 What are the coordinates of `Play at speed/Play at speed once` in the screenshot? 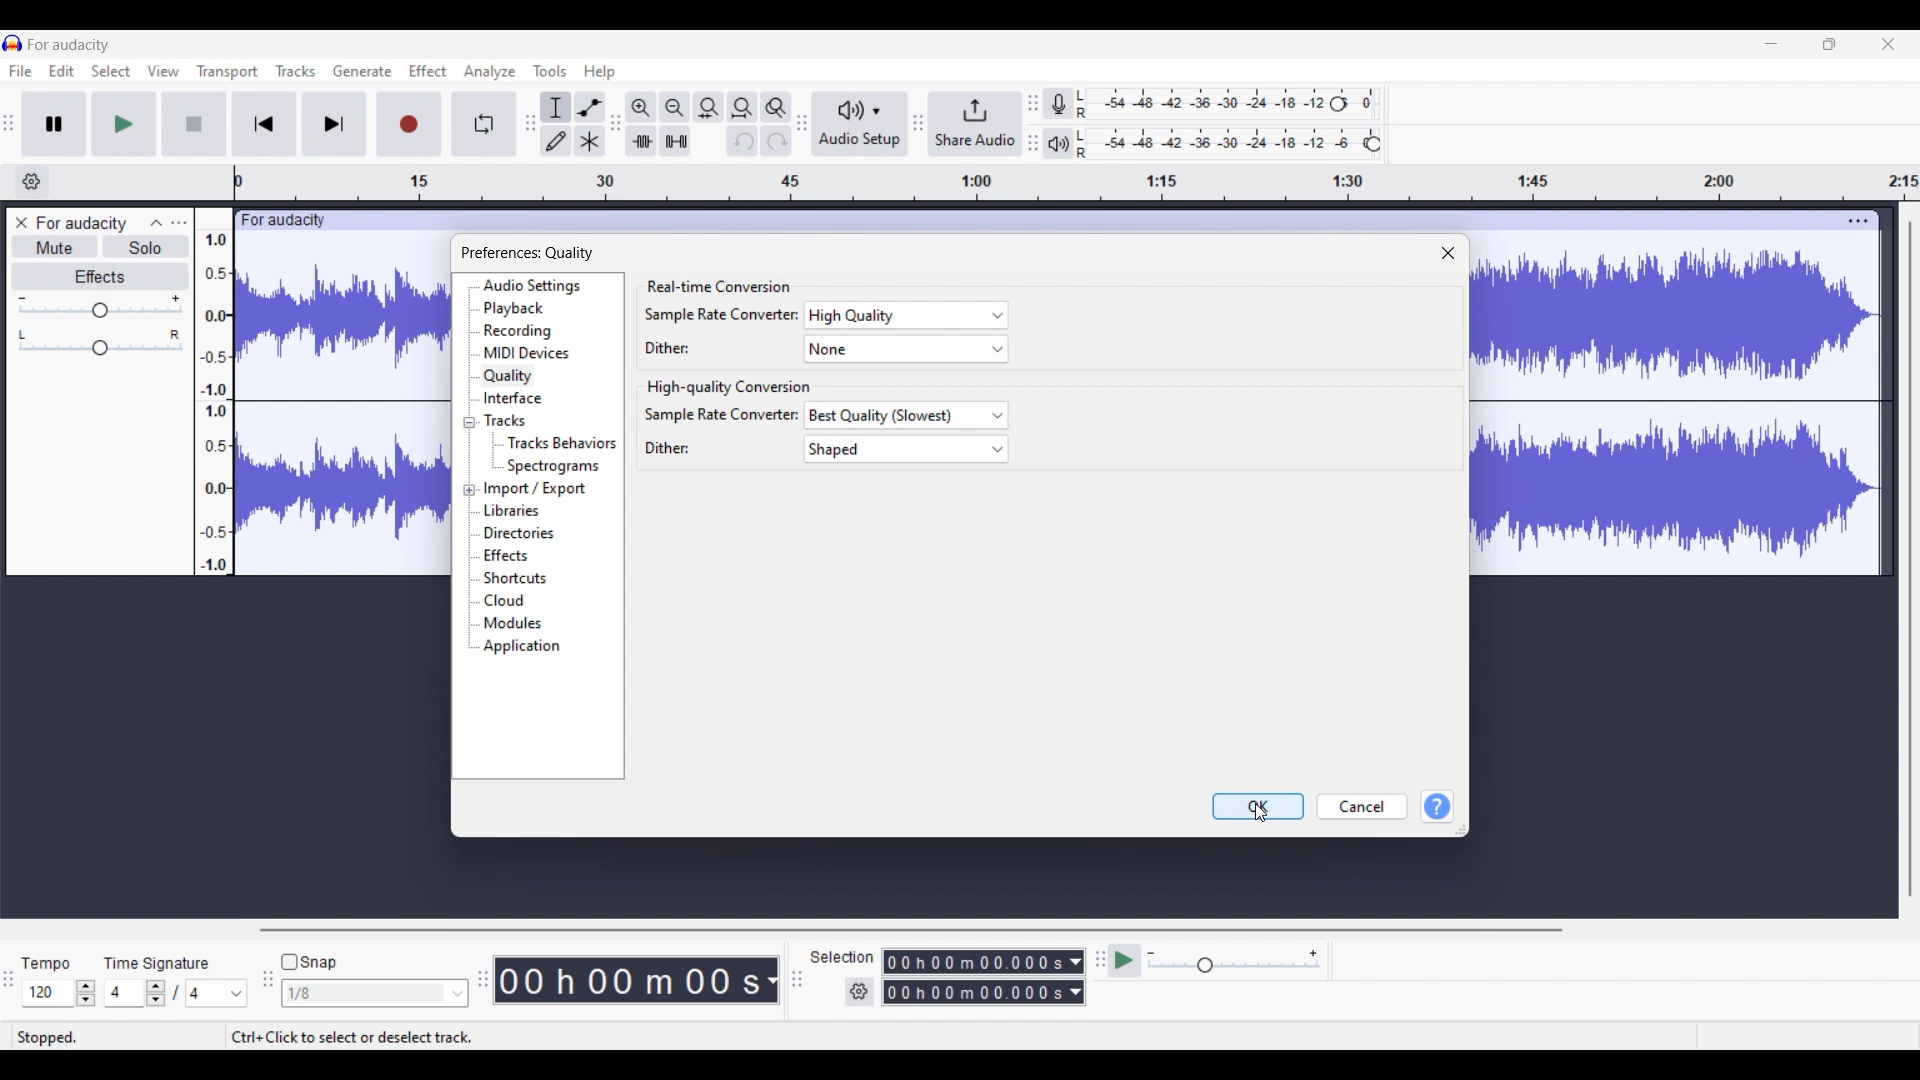 It's located at (1124, 960).